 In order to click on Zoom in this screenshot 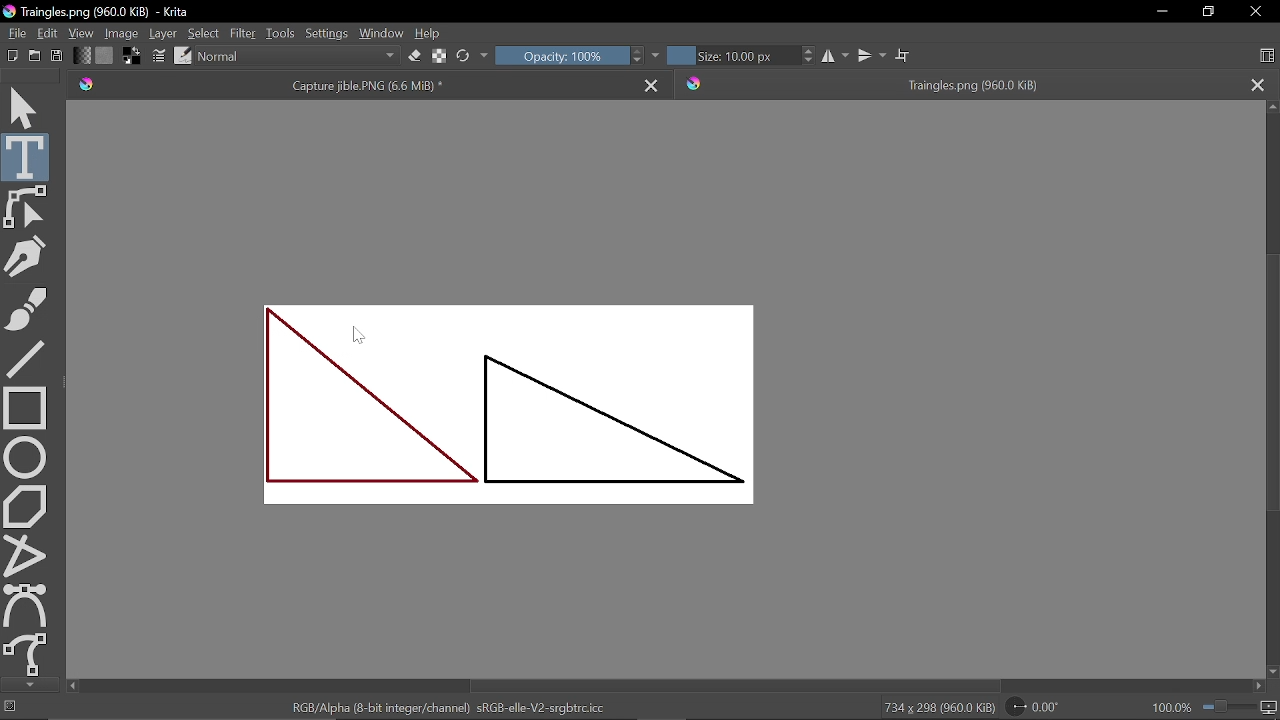, I will do `click(1240, 709)`.